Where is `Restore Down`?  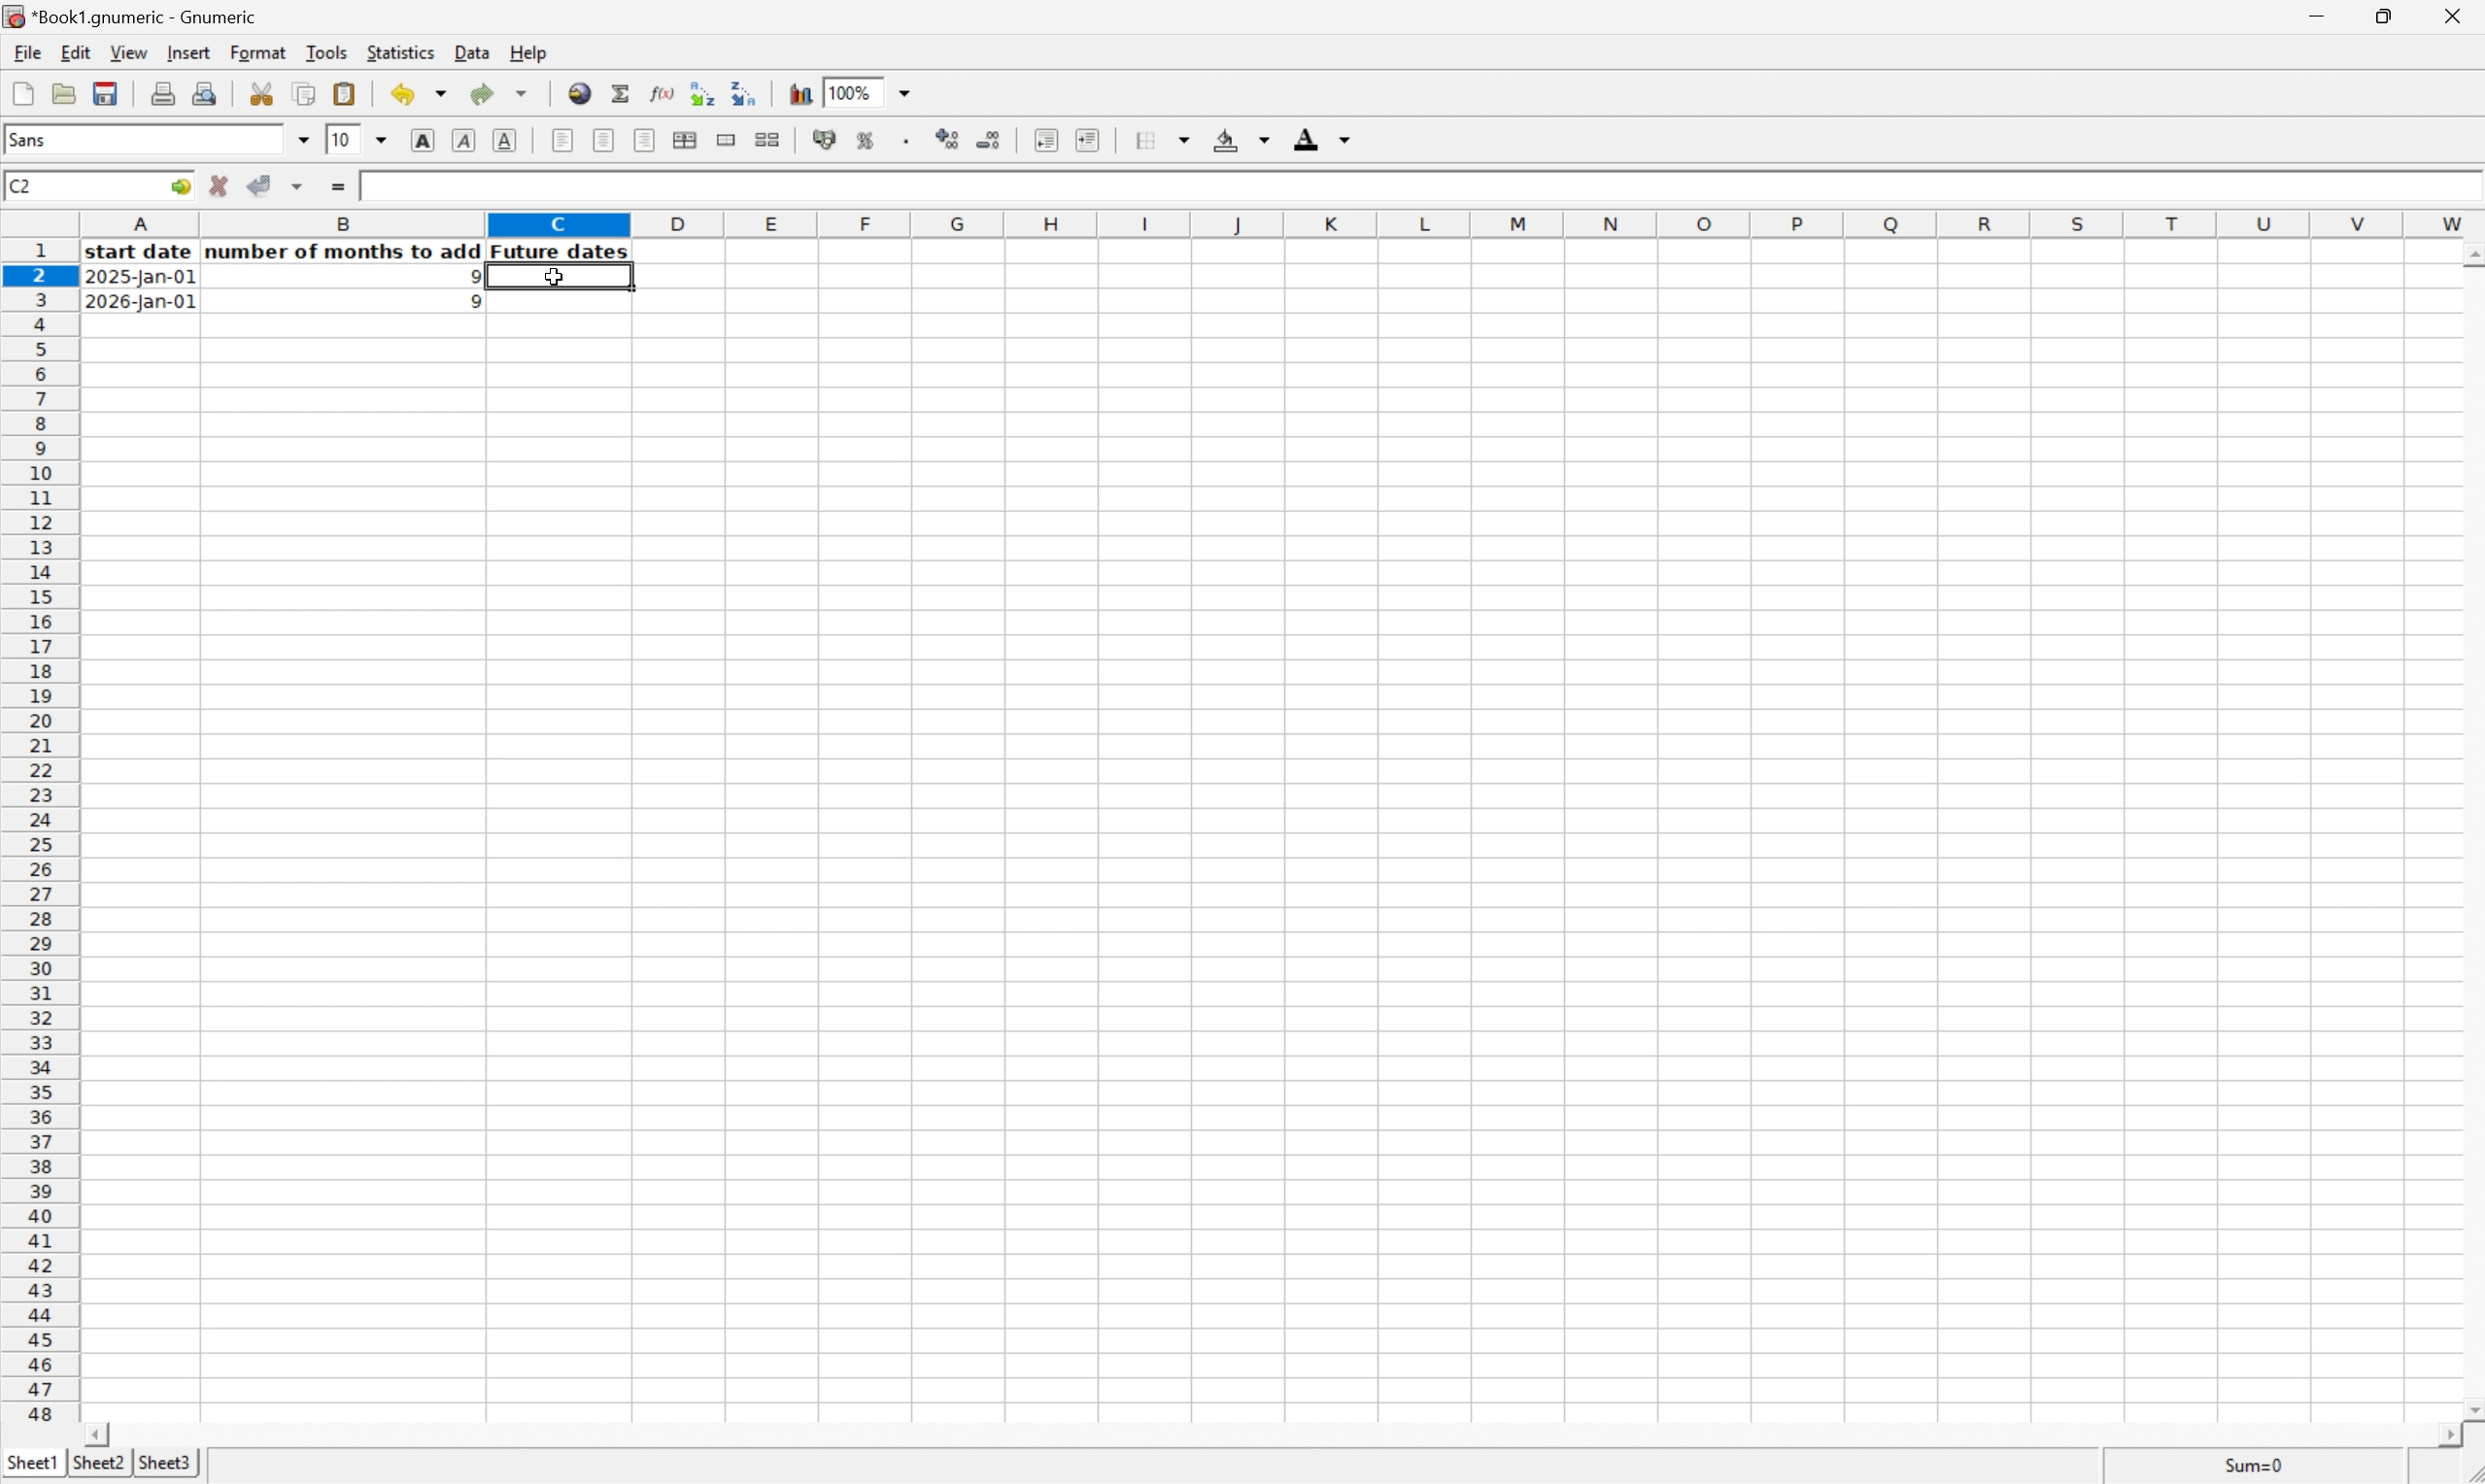 Restore Down is located at coordinates (2383, 13).